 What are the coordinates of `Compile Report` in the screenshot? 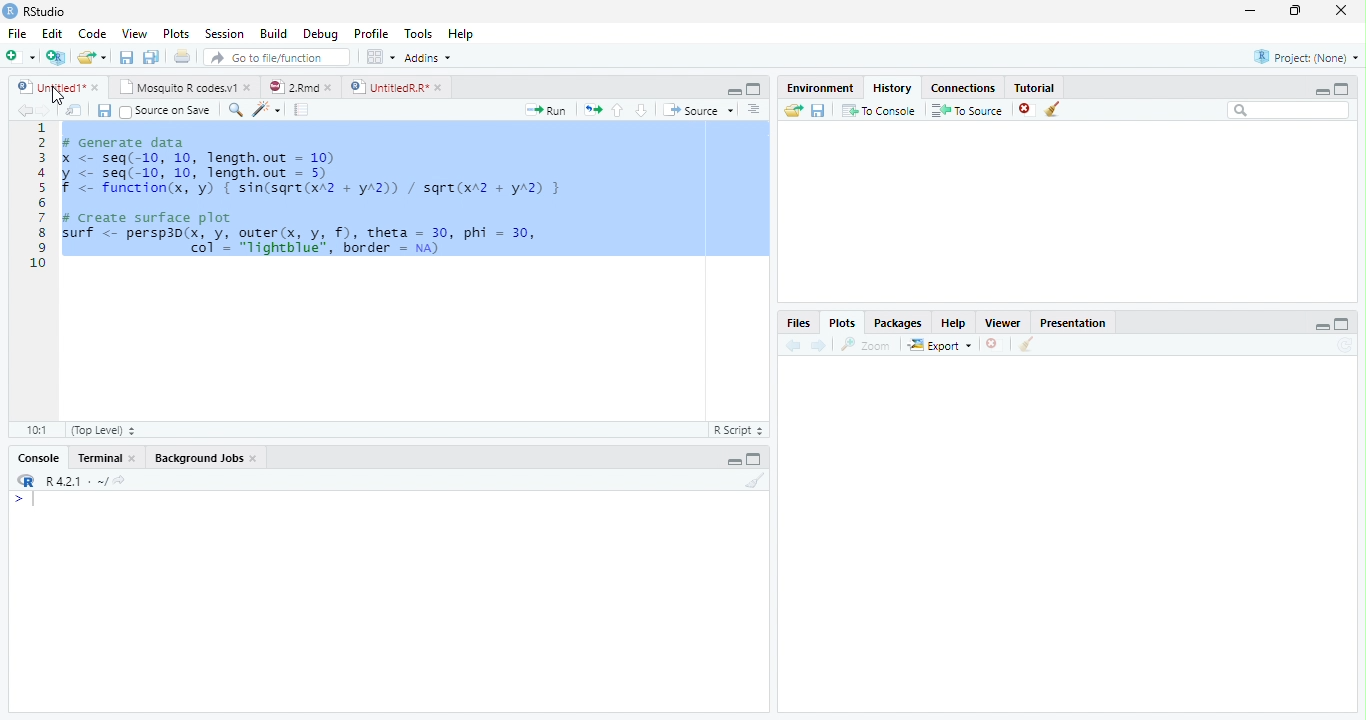 It's located at (301, 109).